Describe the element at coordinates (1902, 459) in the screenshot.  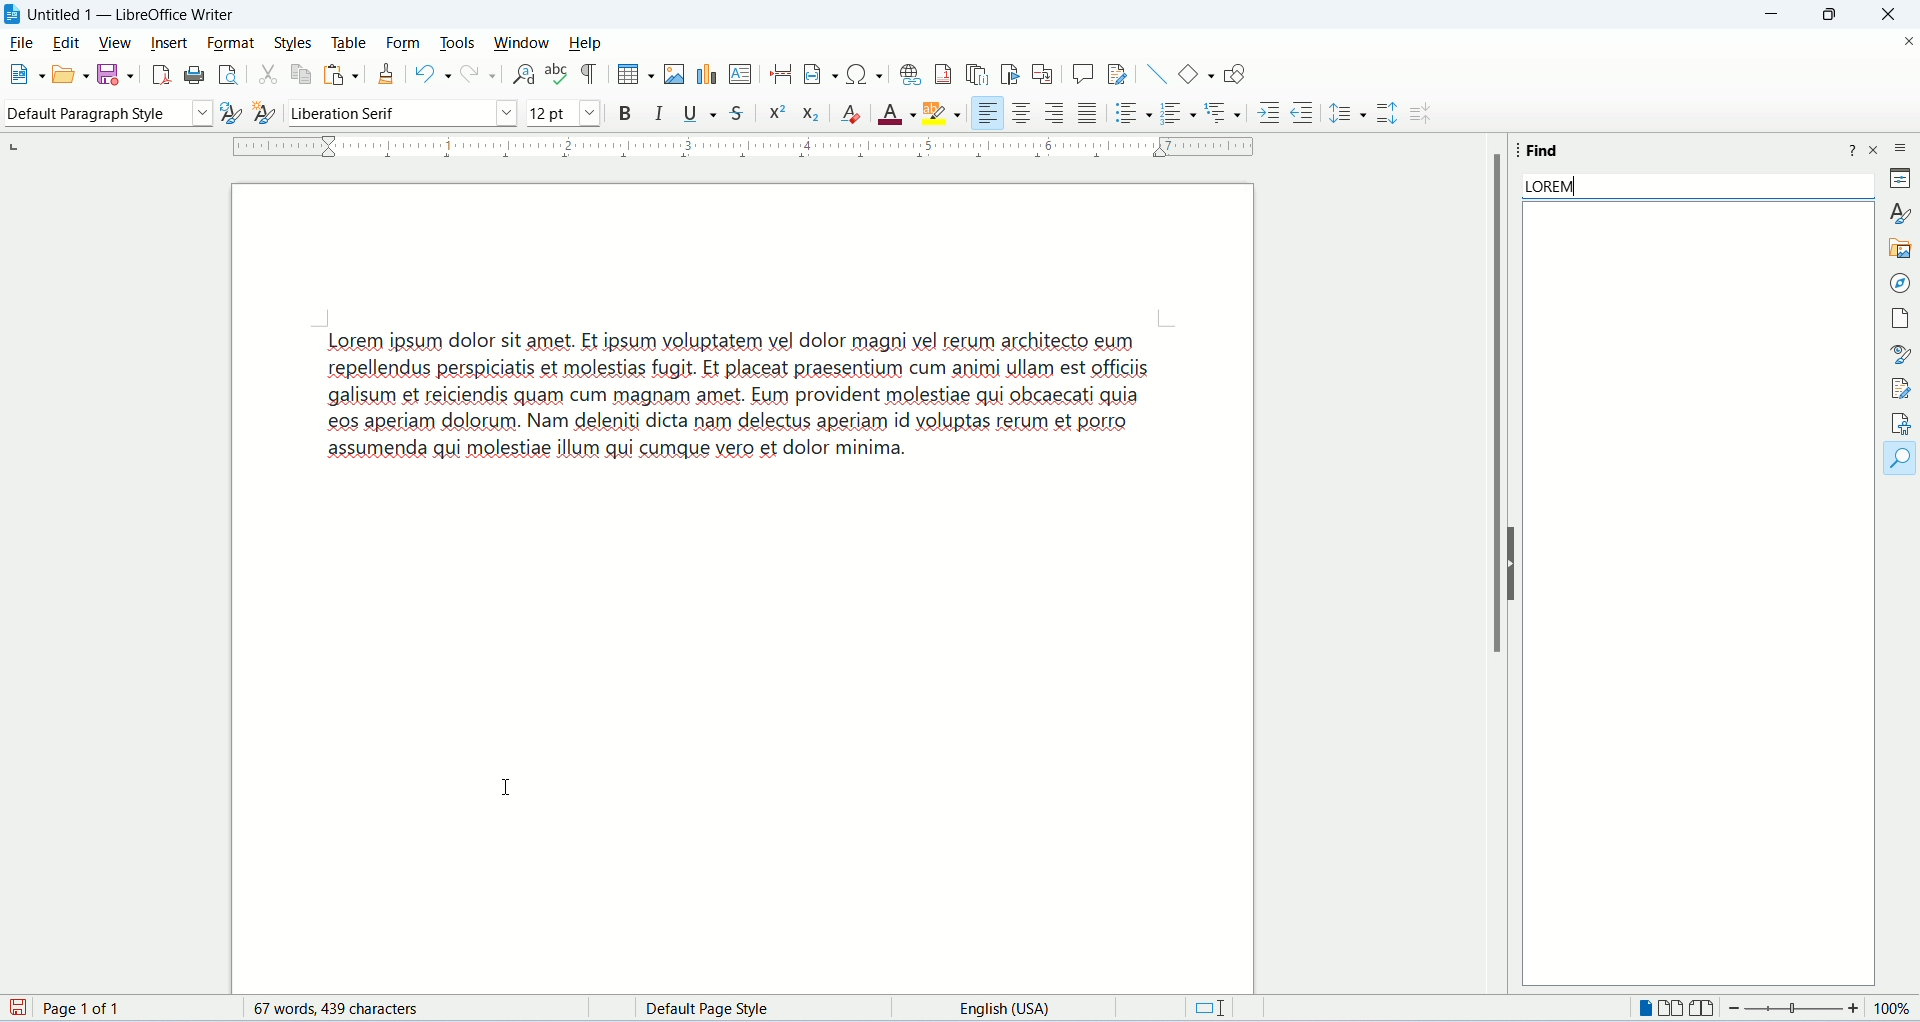
I see `find` at that location.